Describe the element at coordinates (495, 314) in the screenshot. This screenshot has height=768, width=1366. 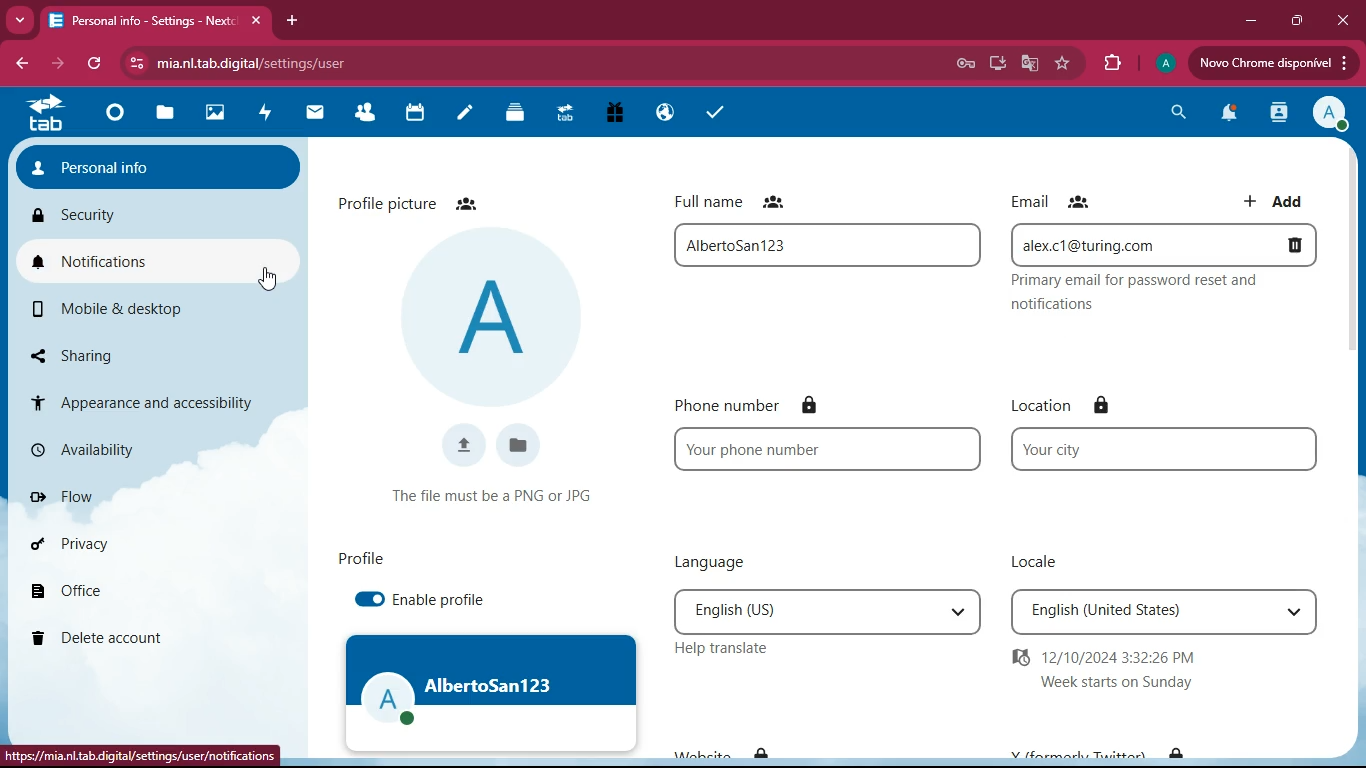
I see `profile picture` at that location.